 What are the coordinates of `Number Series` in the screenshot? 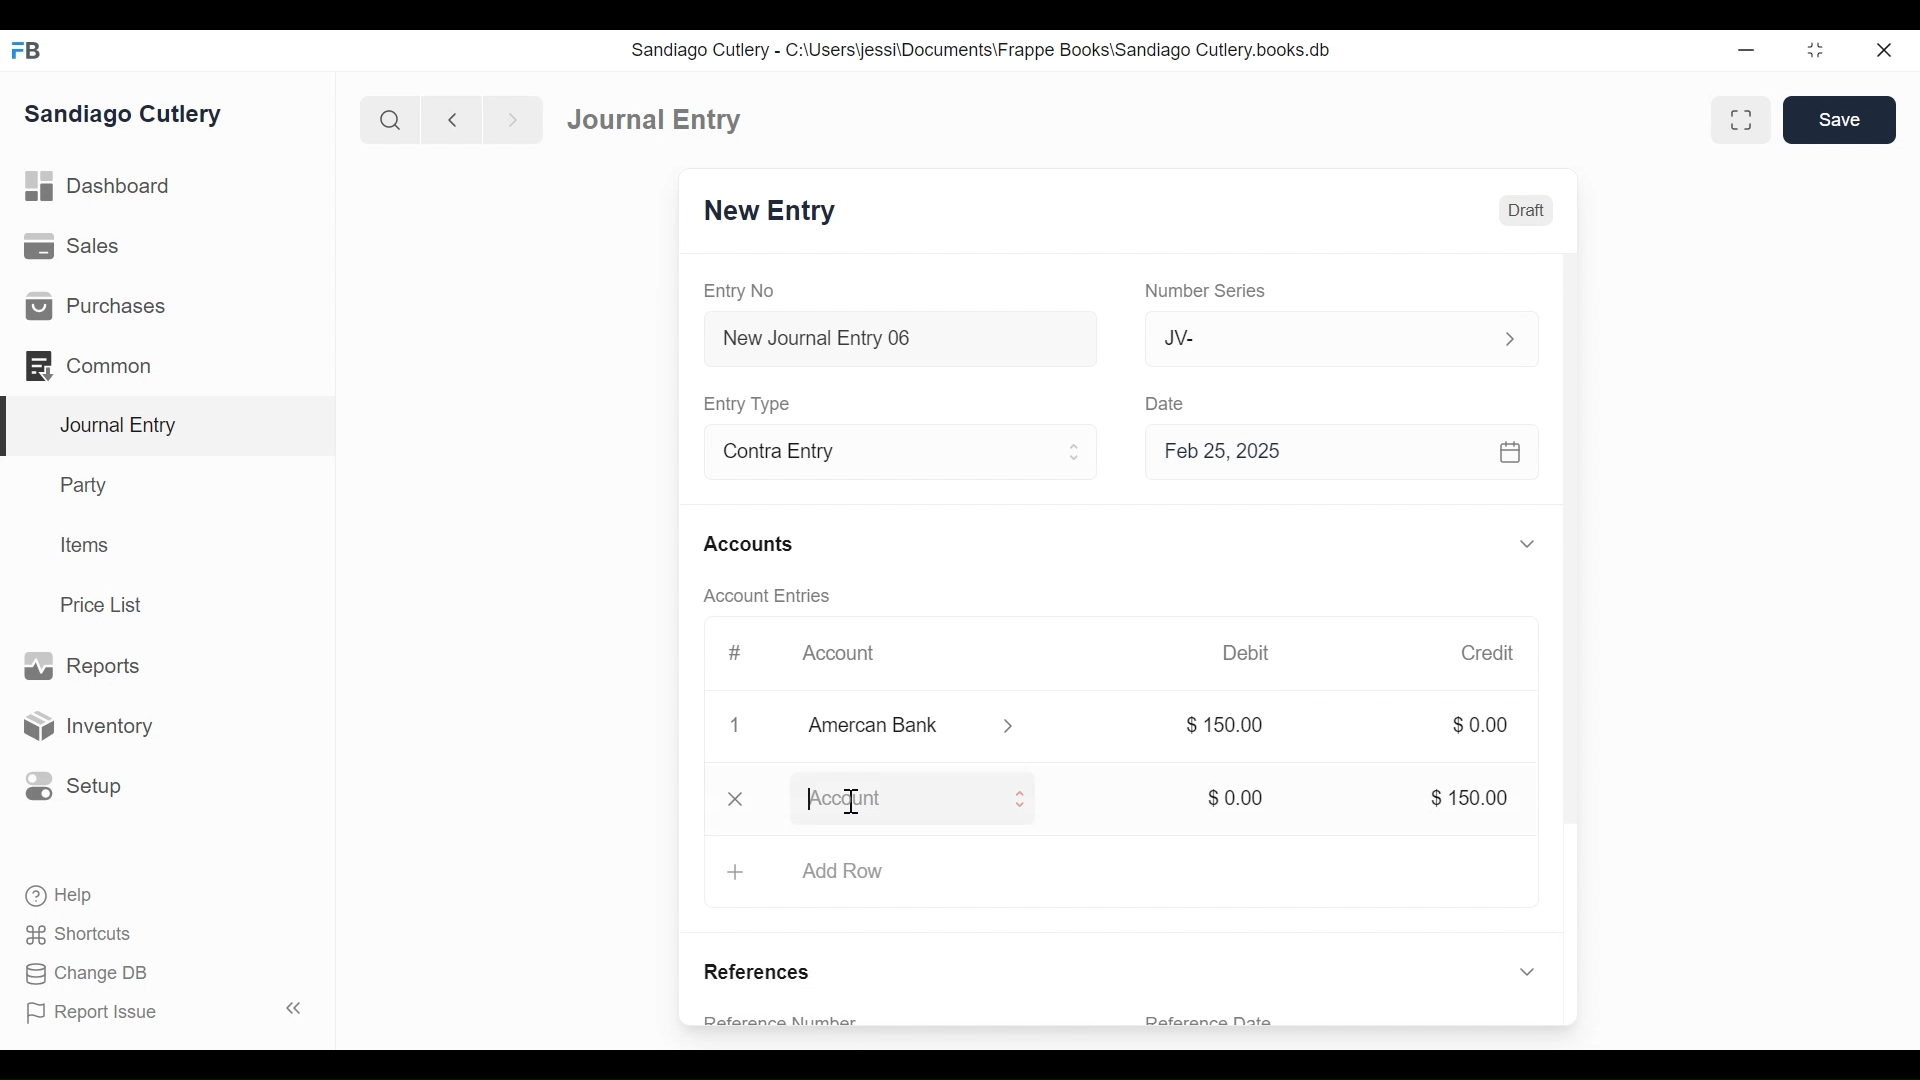 It's located at (1209, 291).